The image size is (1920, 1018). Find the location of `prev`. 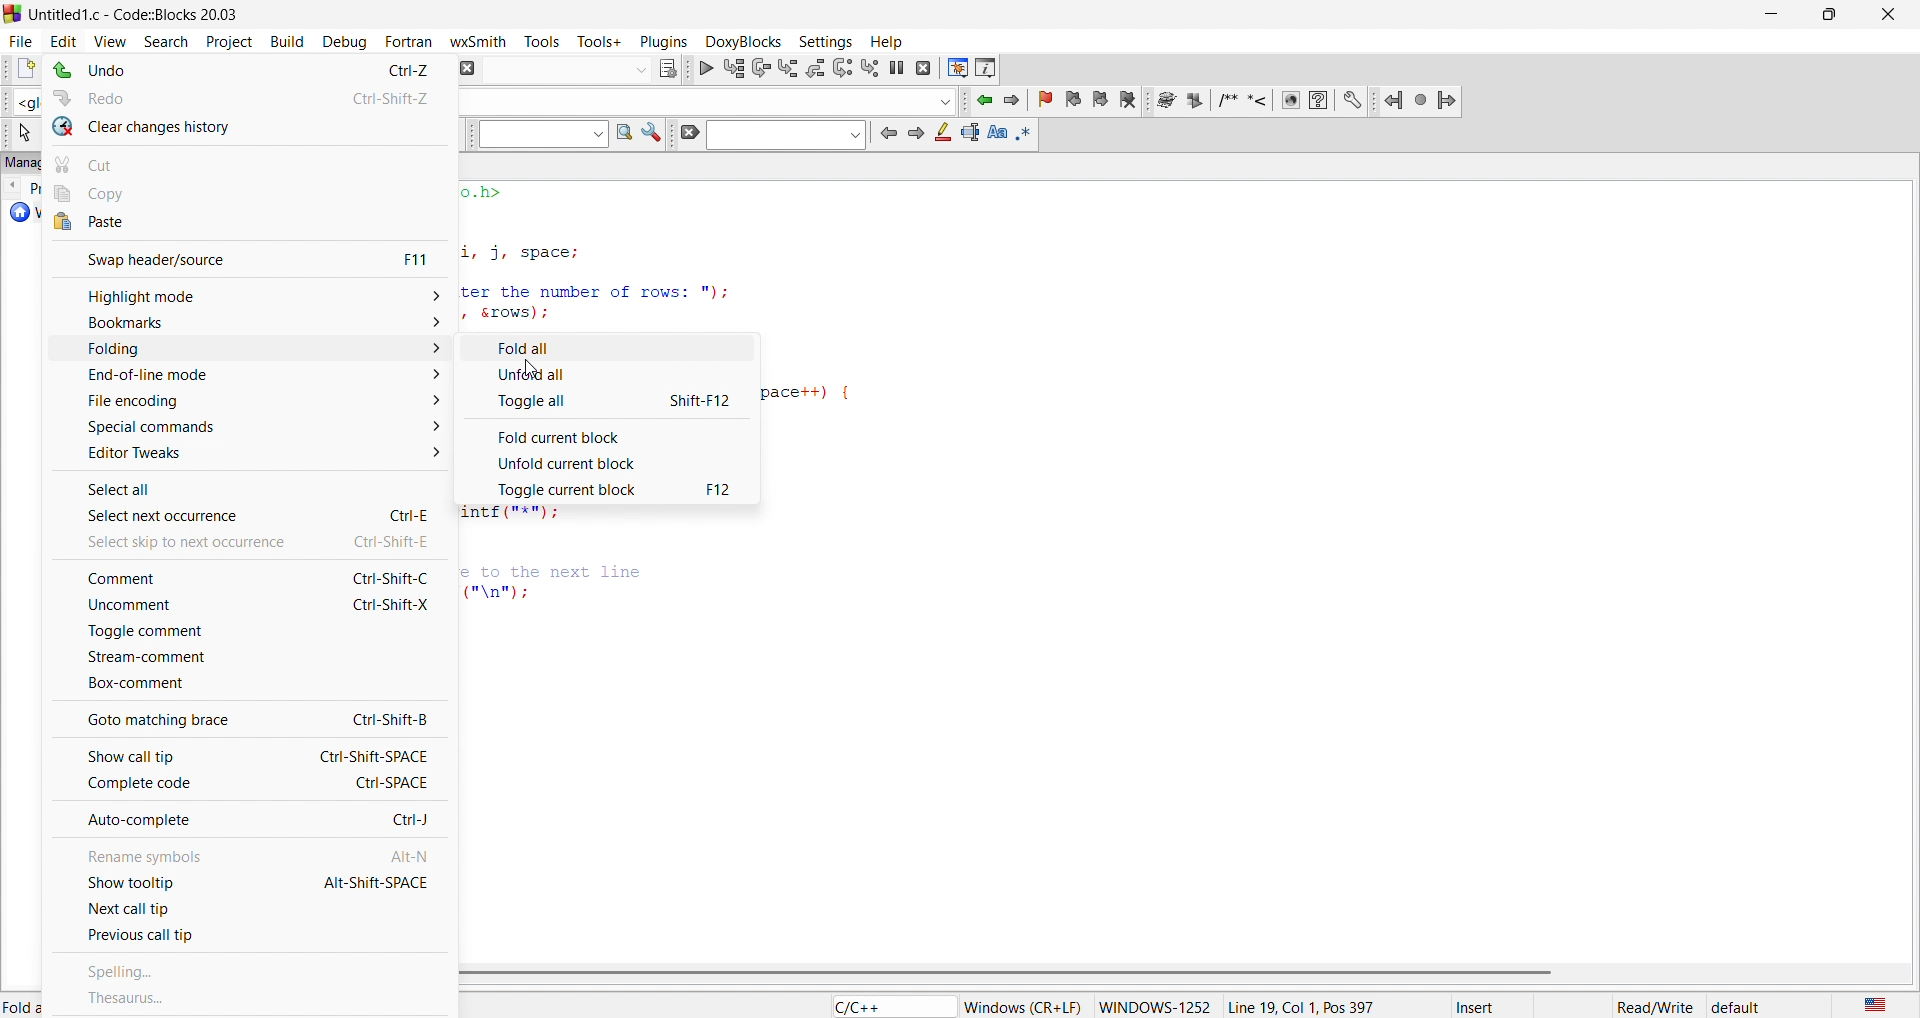

prev is located at coordinates (887, 133).